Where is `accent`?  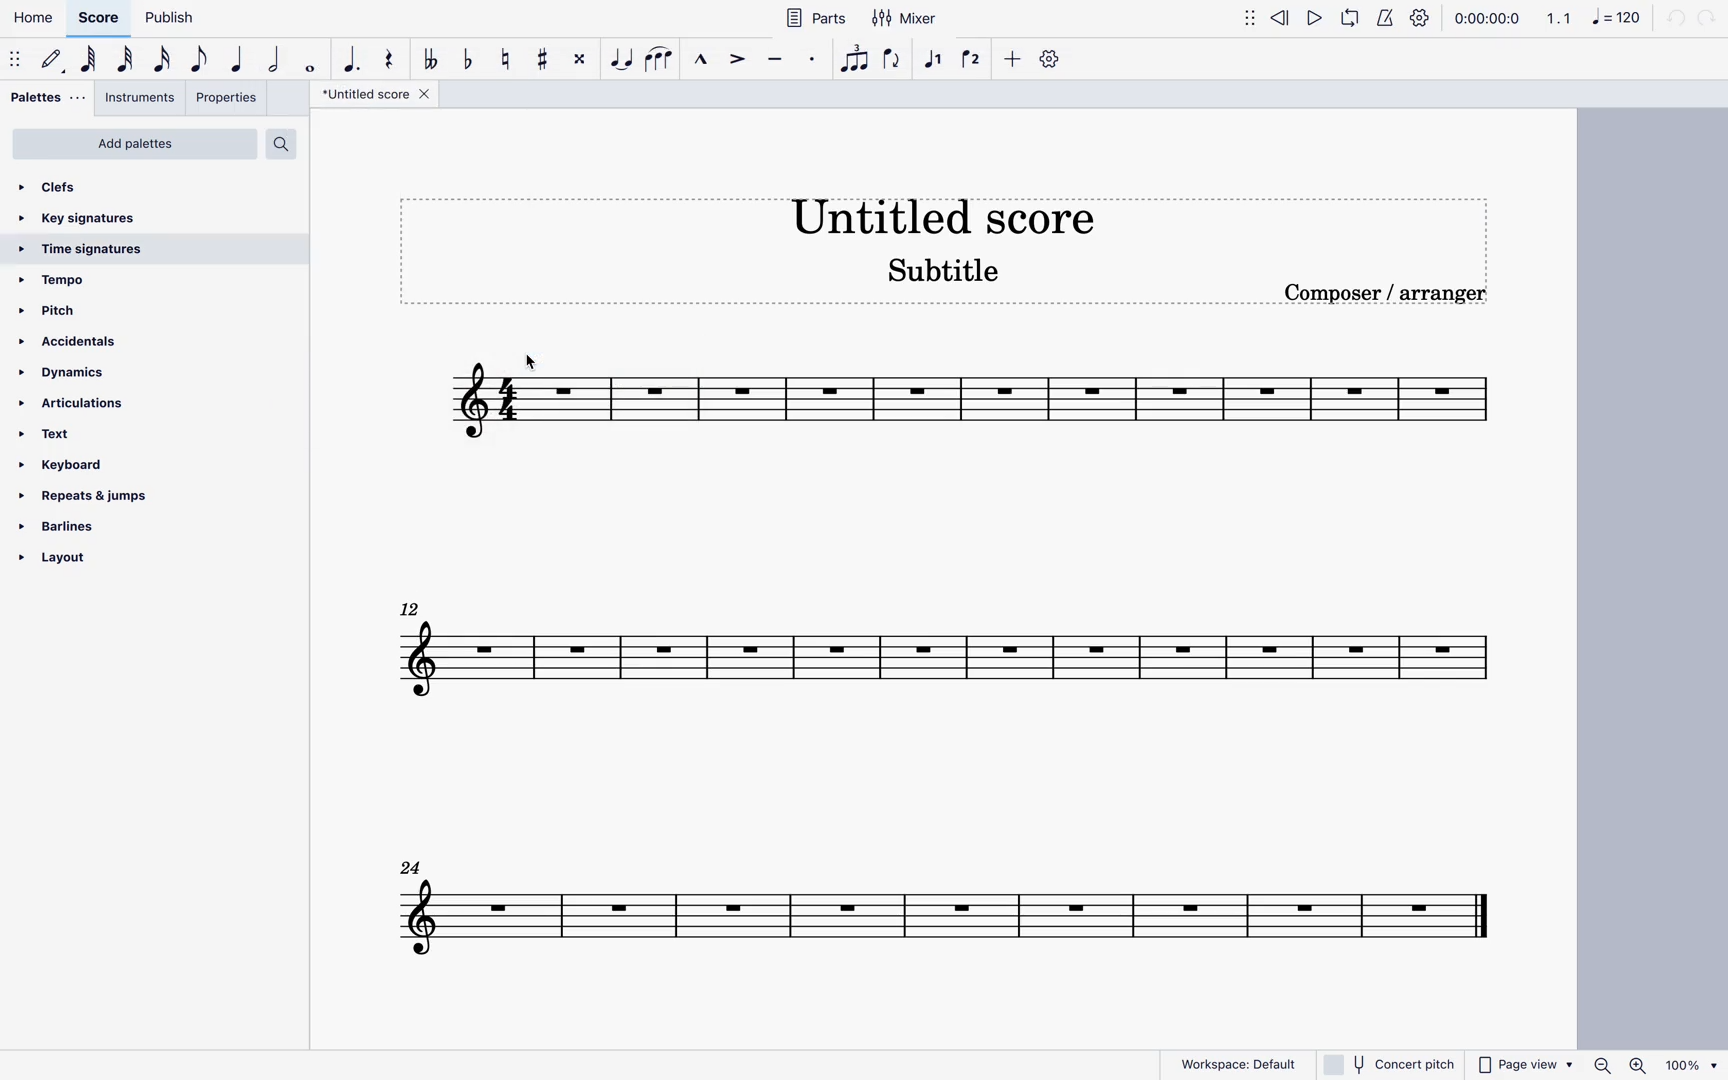 accent is located at coordinates (736, 61).